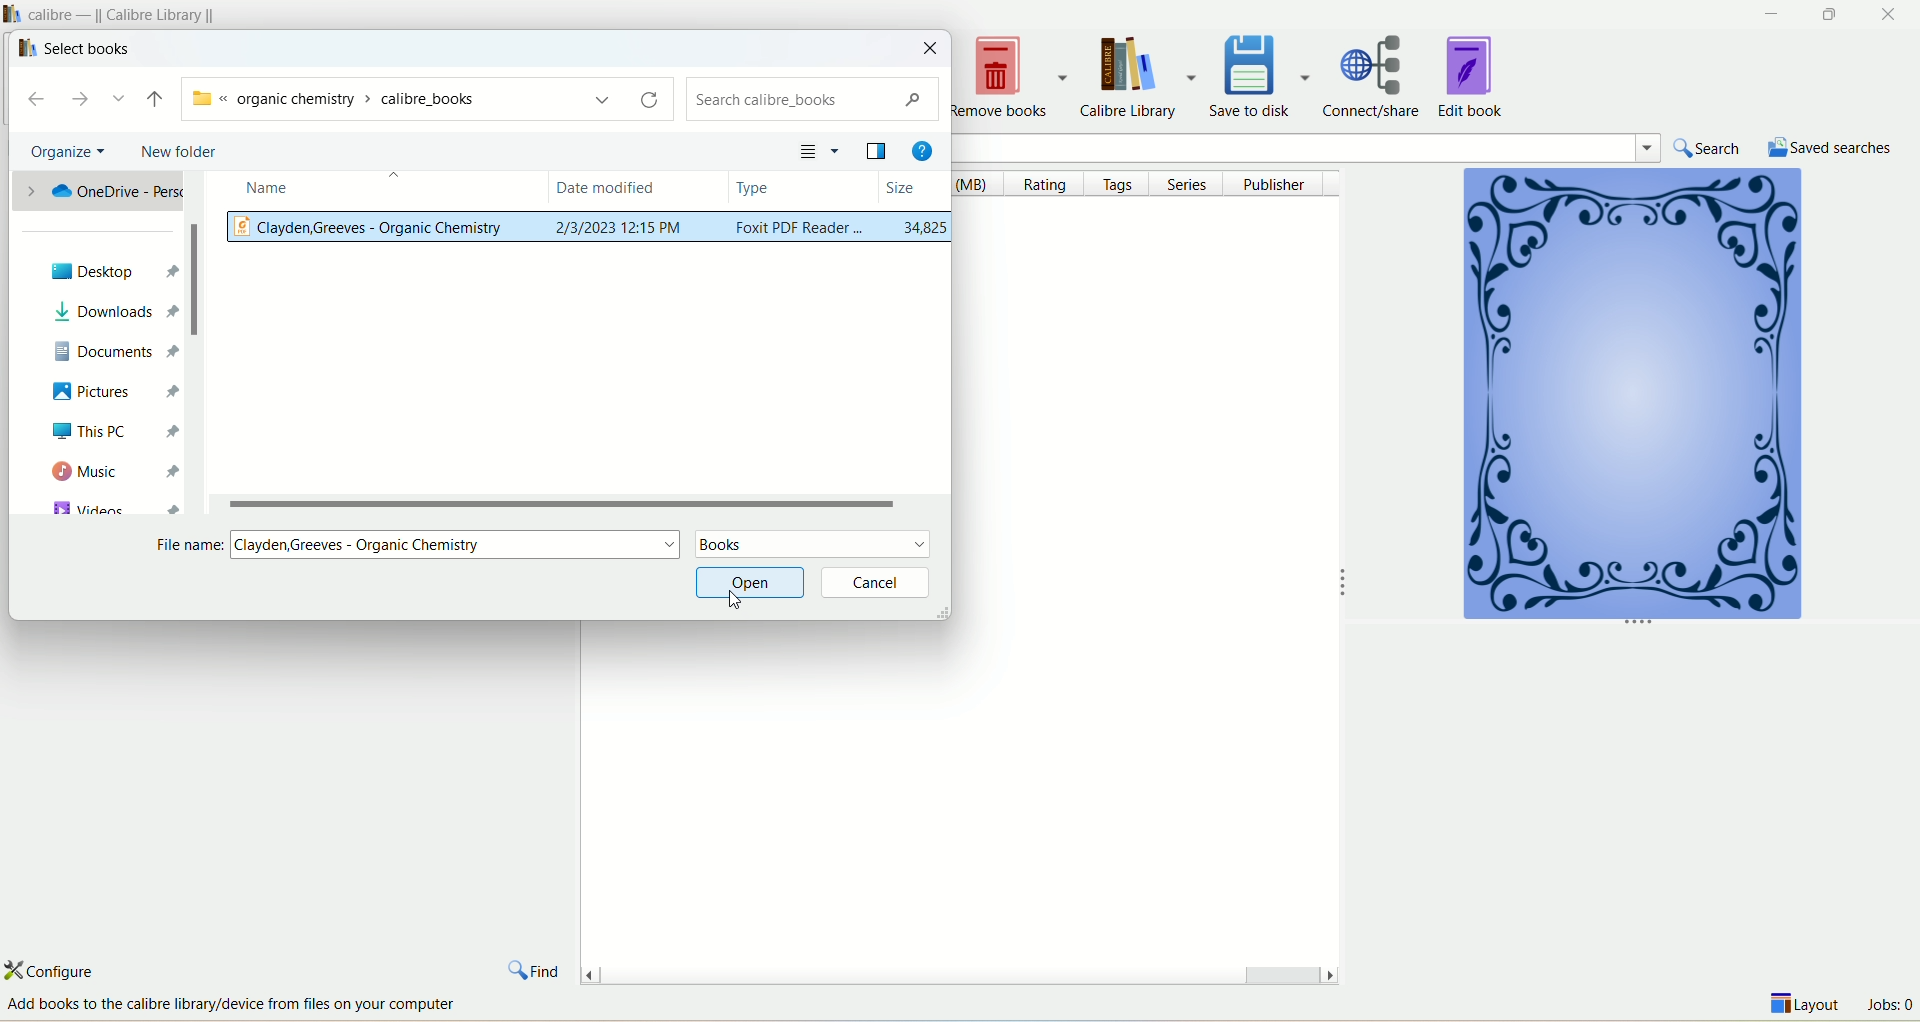 This screenshot has width=1920, height=1022. I want to click on cursor, so click(733, 600).